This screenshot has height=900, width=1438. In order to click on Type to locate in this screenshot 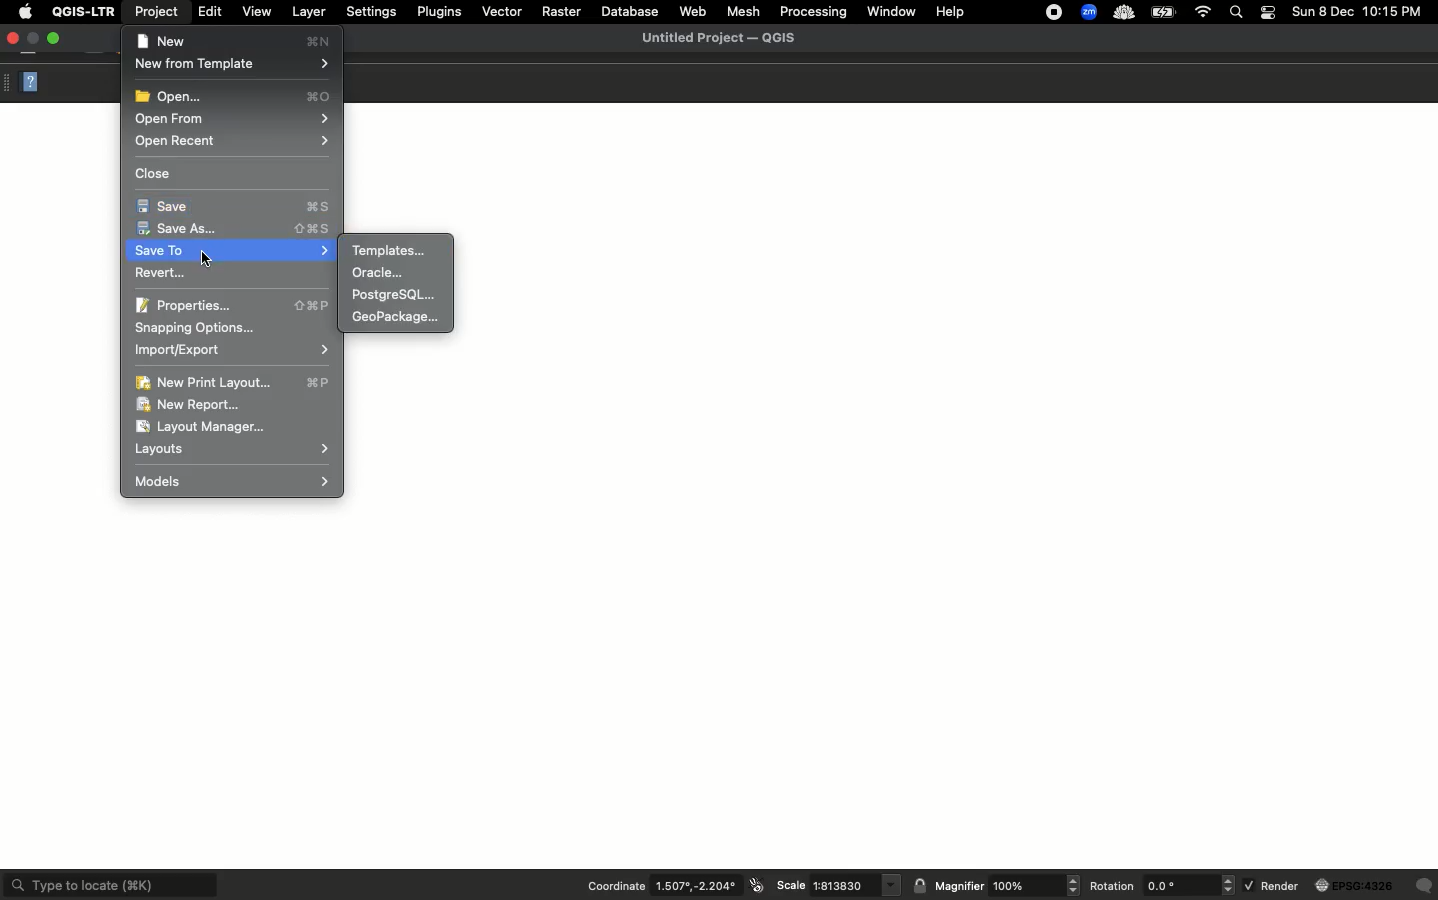, I will do `click(110, 883)`.